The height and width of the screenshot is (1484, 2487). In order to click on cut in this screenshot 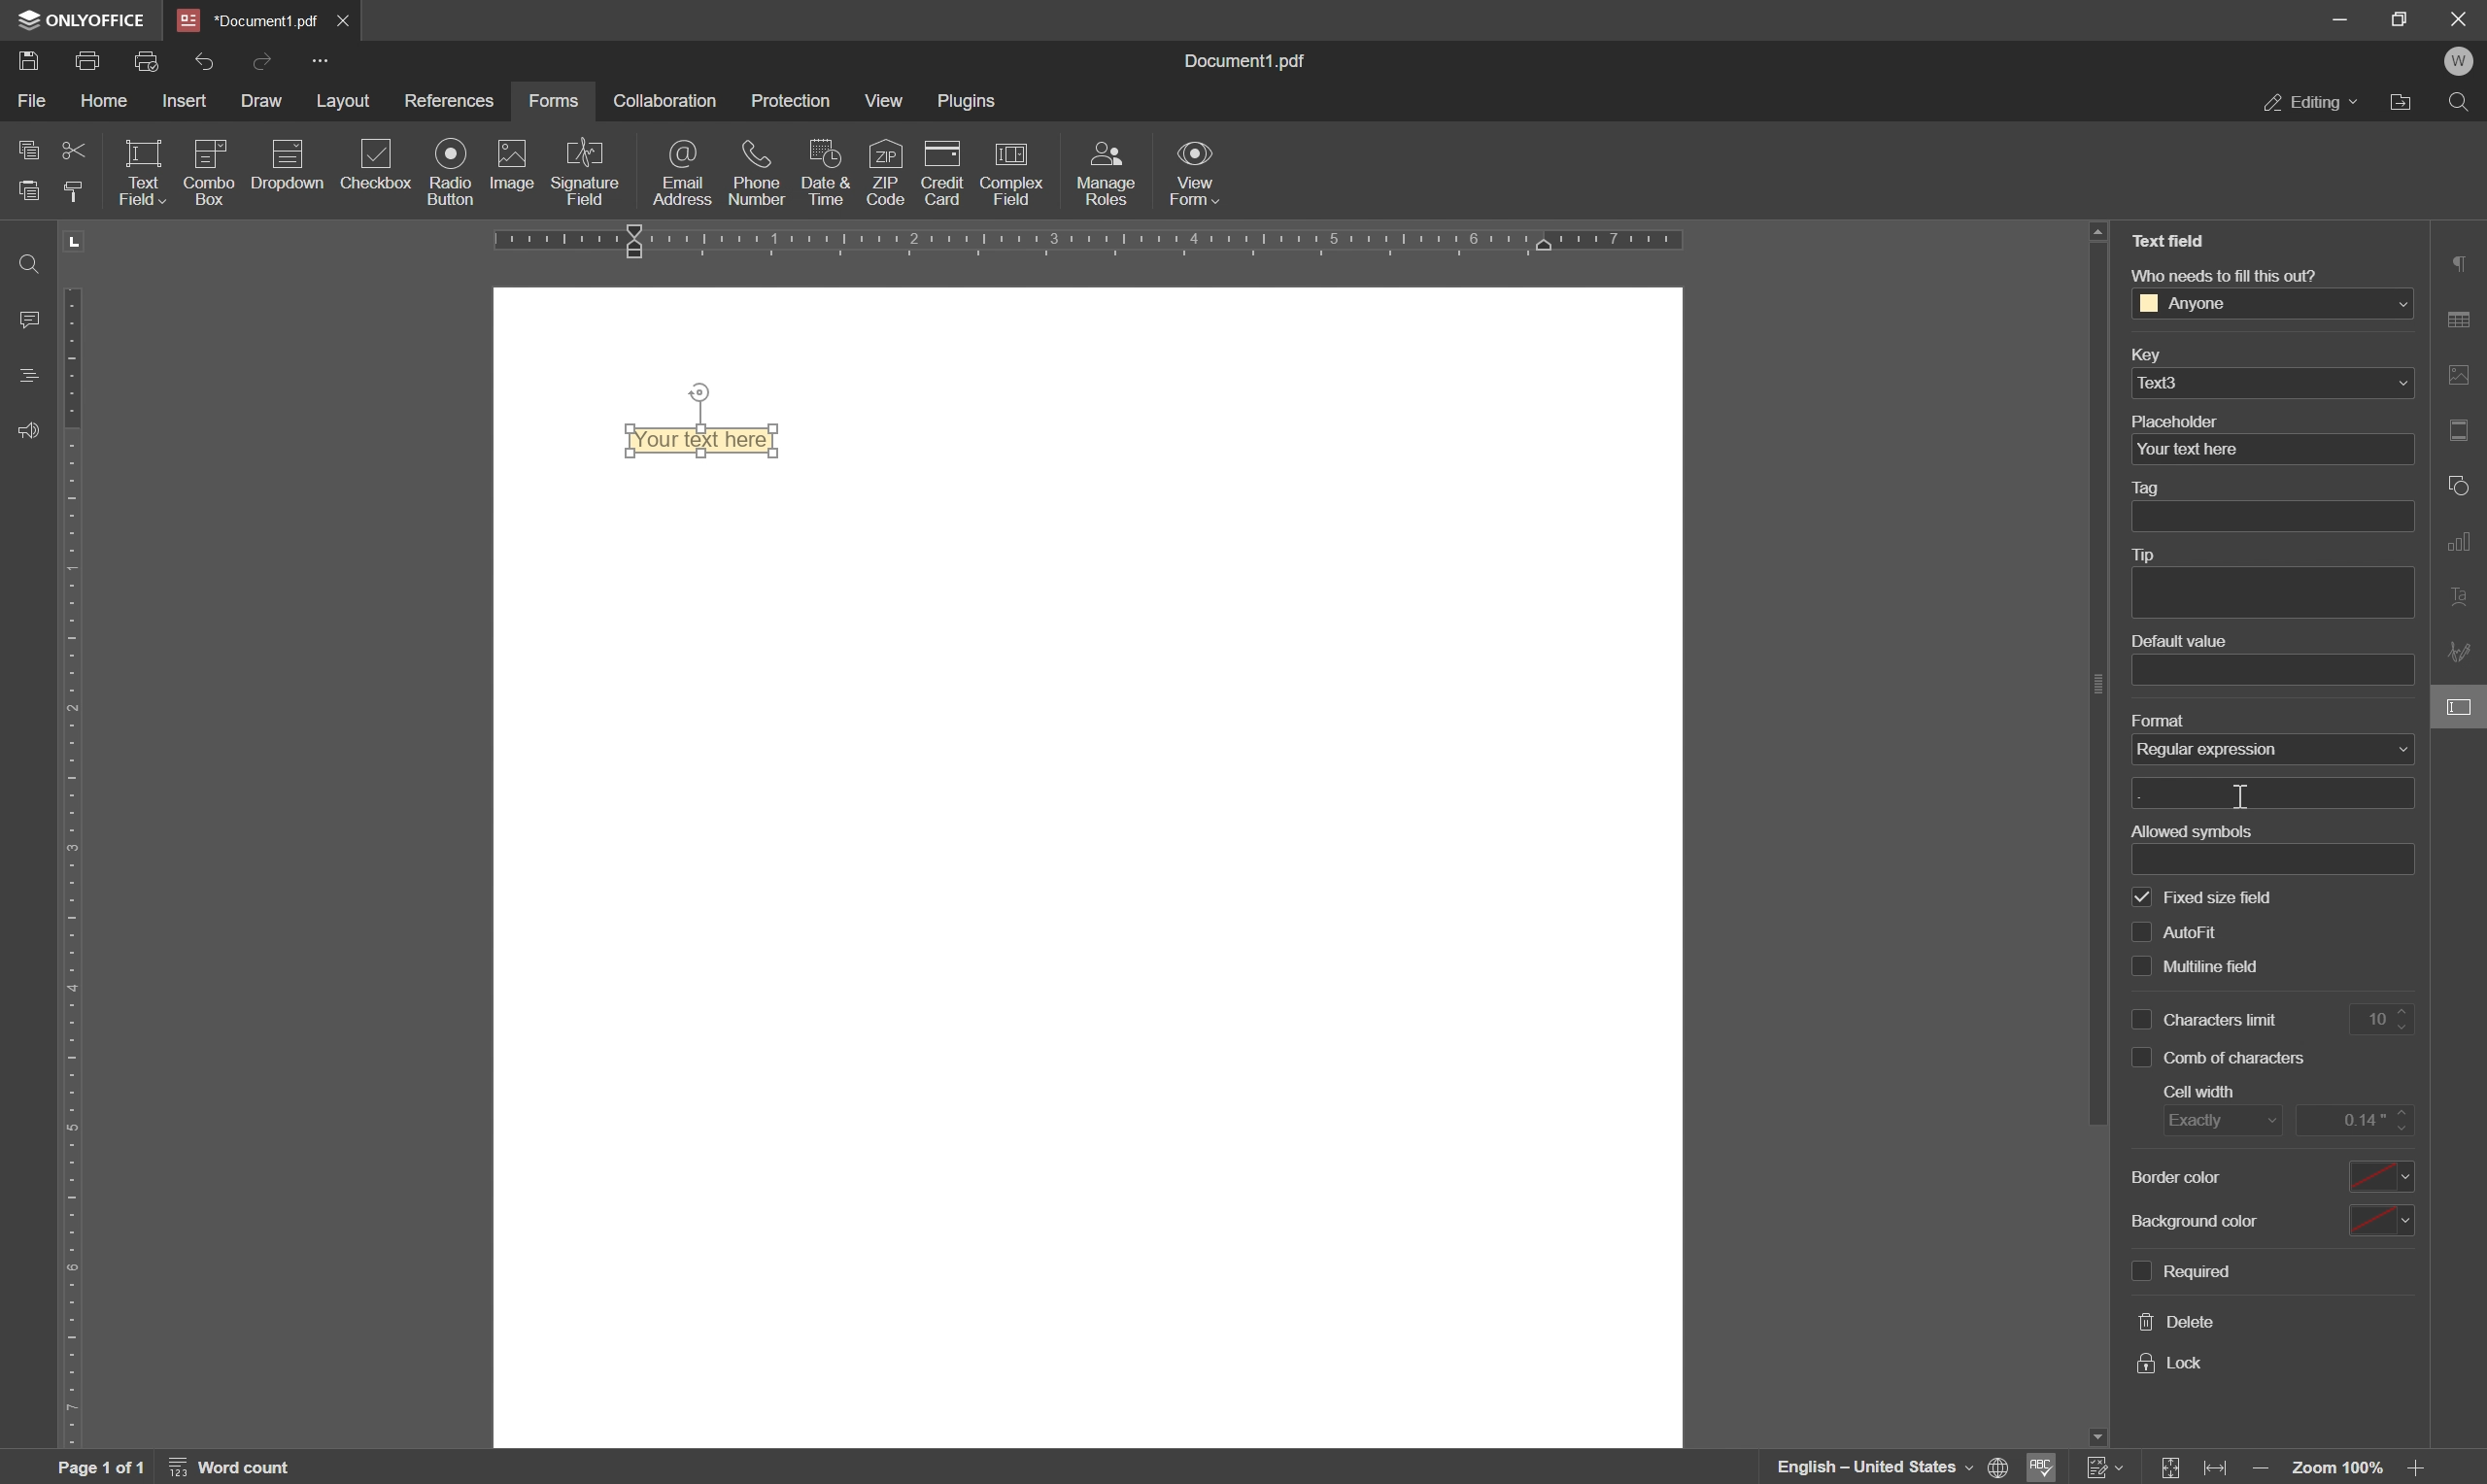, I will do `click(73, 148)`.